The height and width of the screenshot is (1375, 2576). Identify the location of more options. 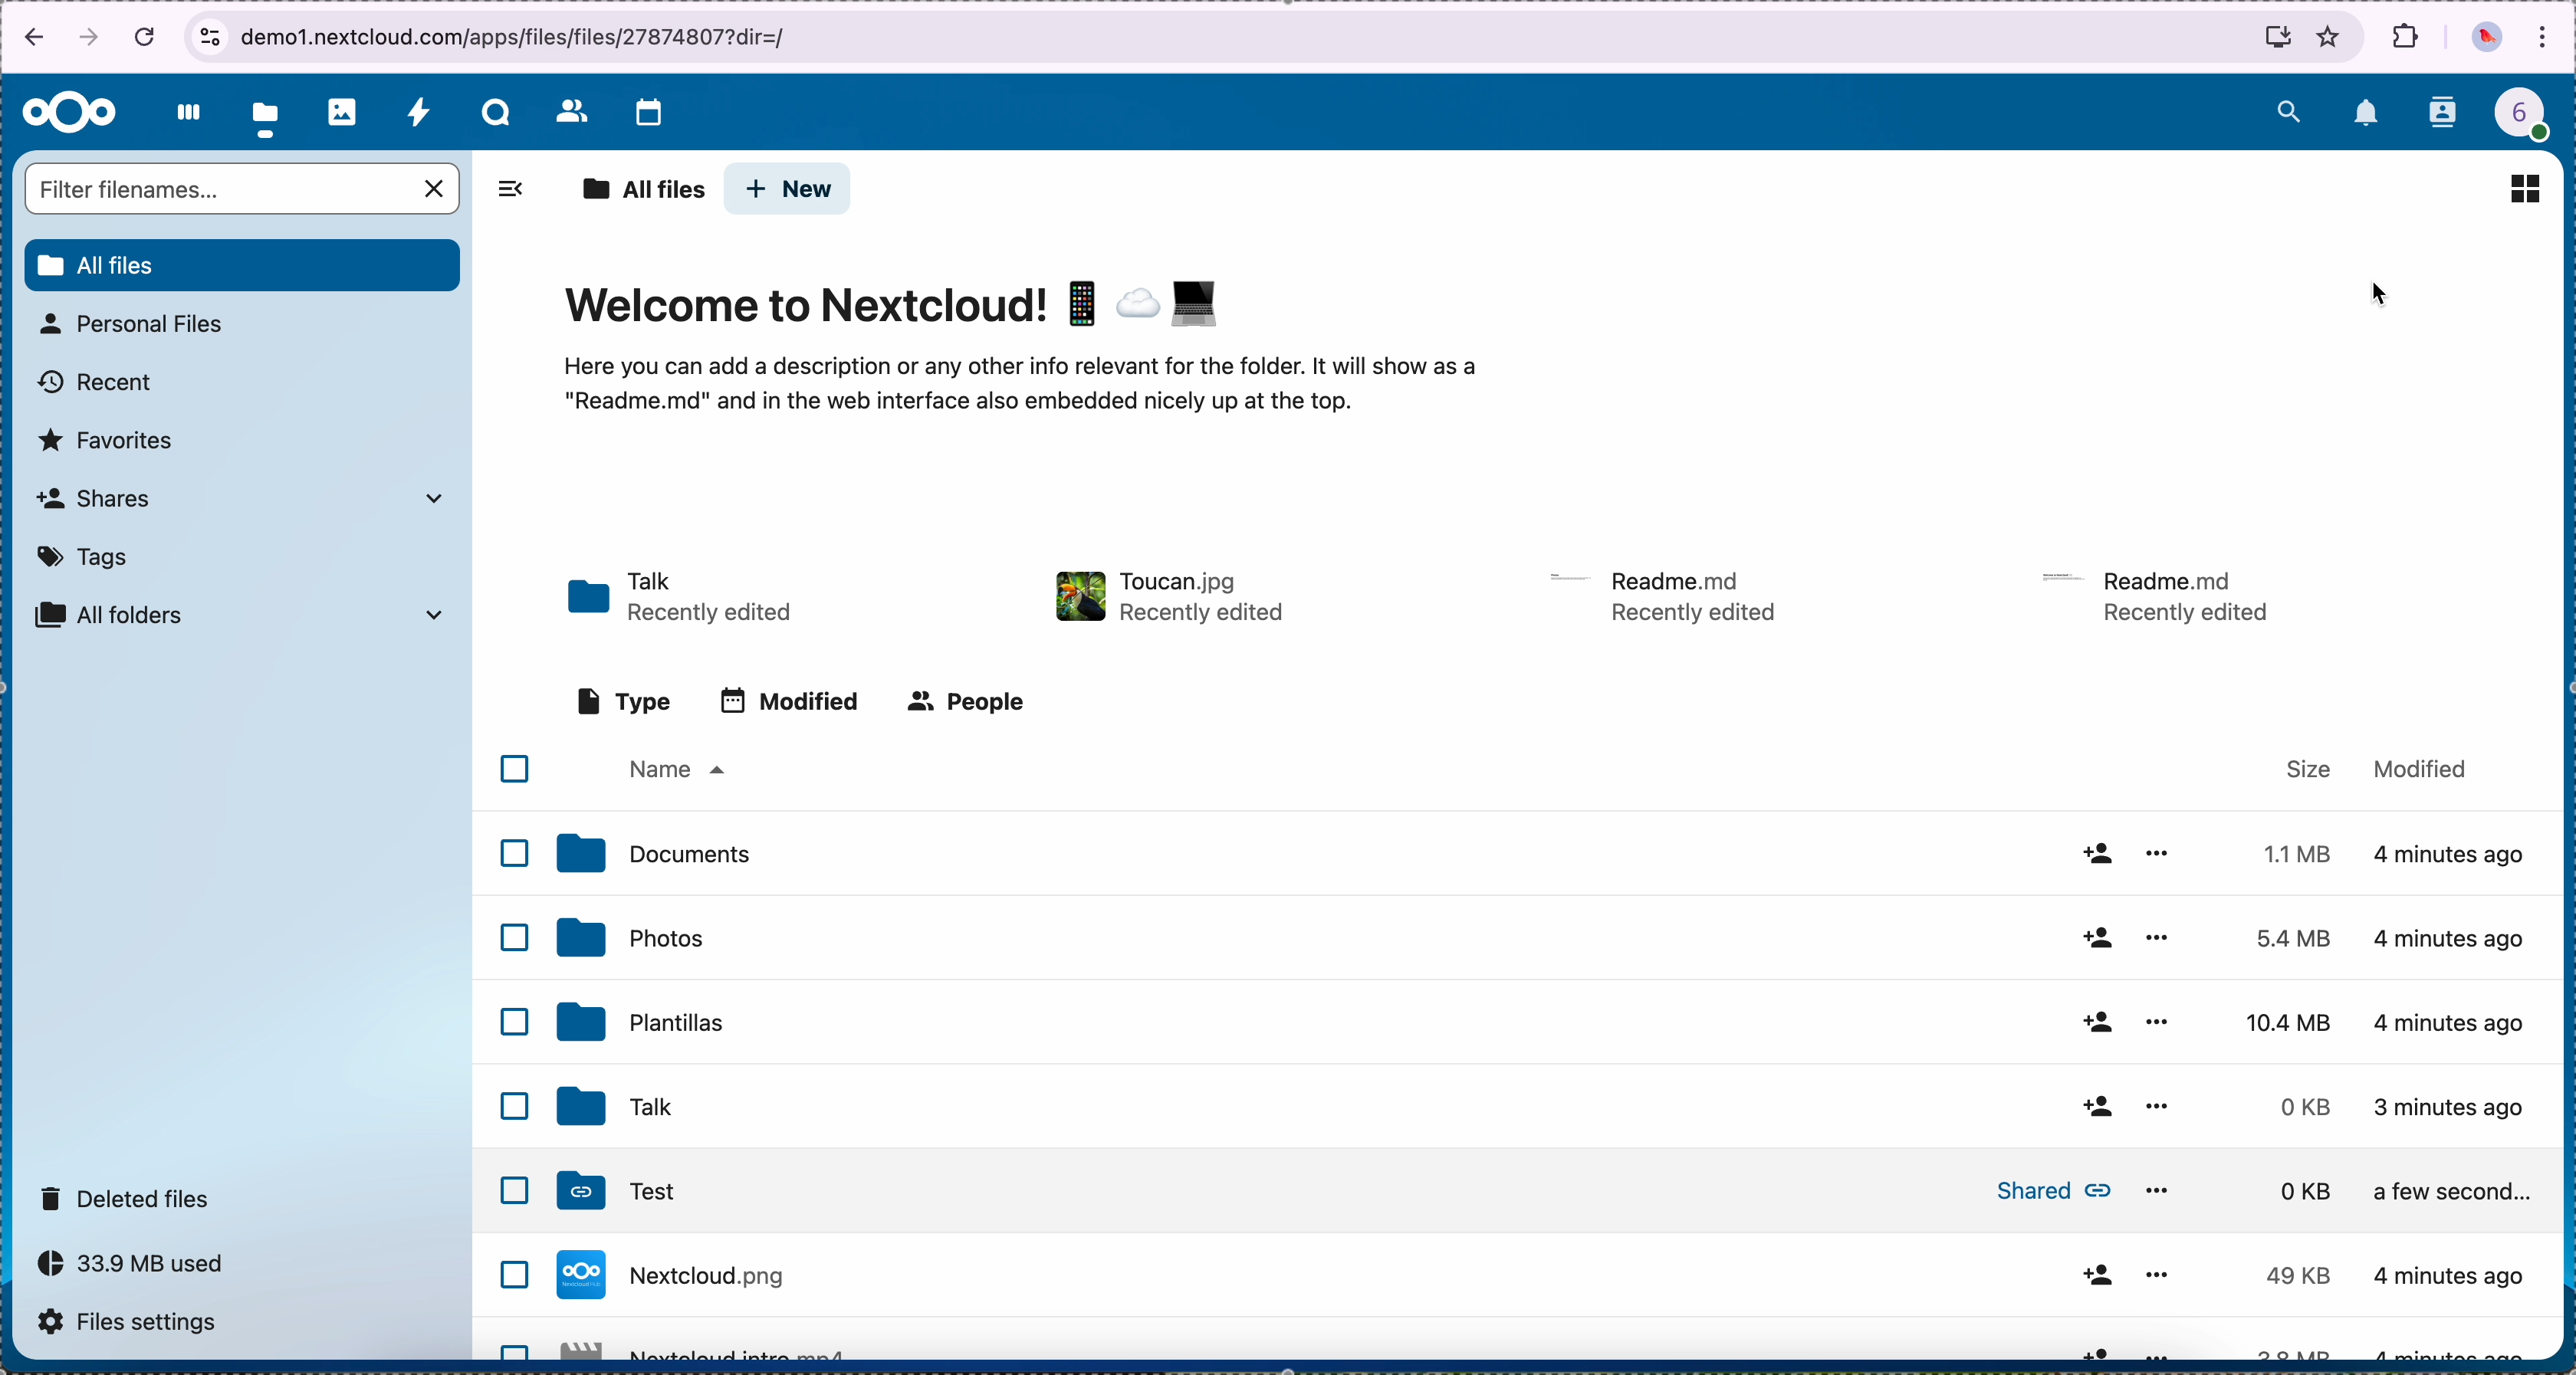
(2160, 1184).